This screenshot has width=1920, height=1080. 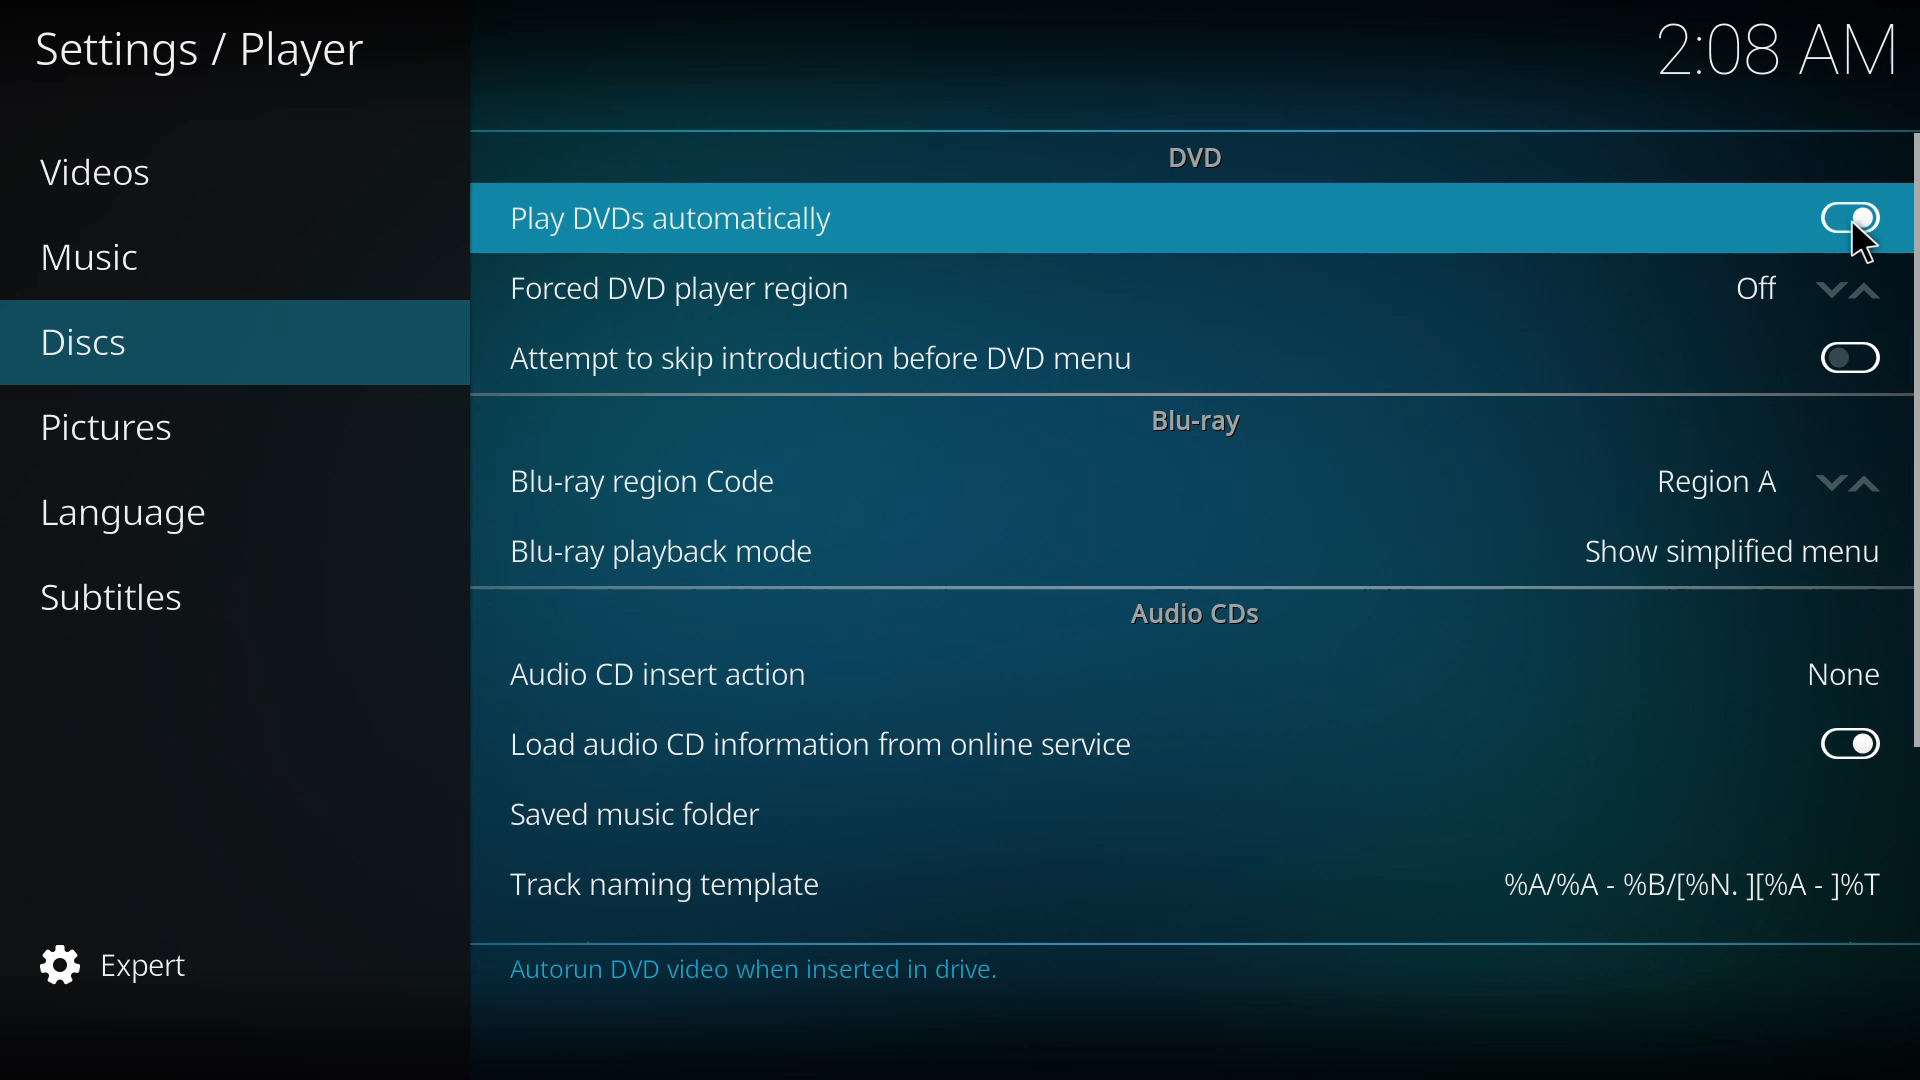 I want to click on audio cd insert action, so click(x=663, y=674).